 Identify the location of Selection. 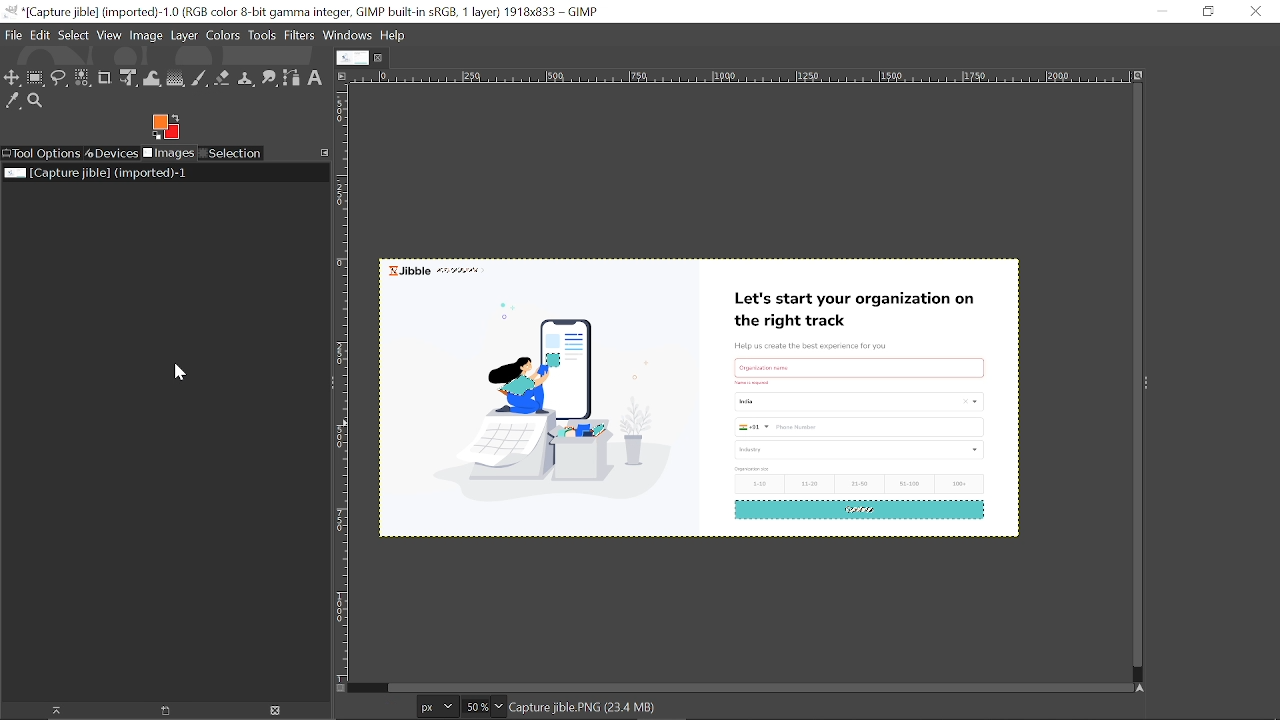
(232, 153).